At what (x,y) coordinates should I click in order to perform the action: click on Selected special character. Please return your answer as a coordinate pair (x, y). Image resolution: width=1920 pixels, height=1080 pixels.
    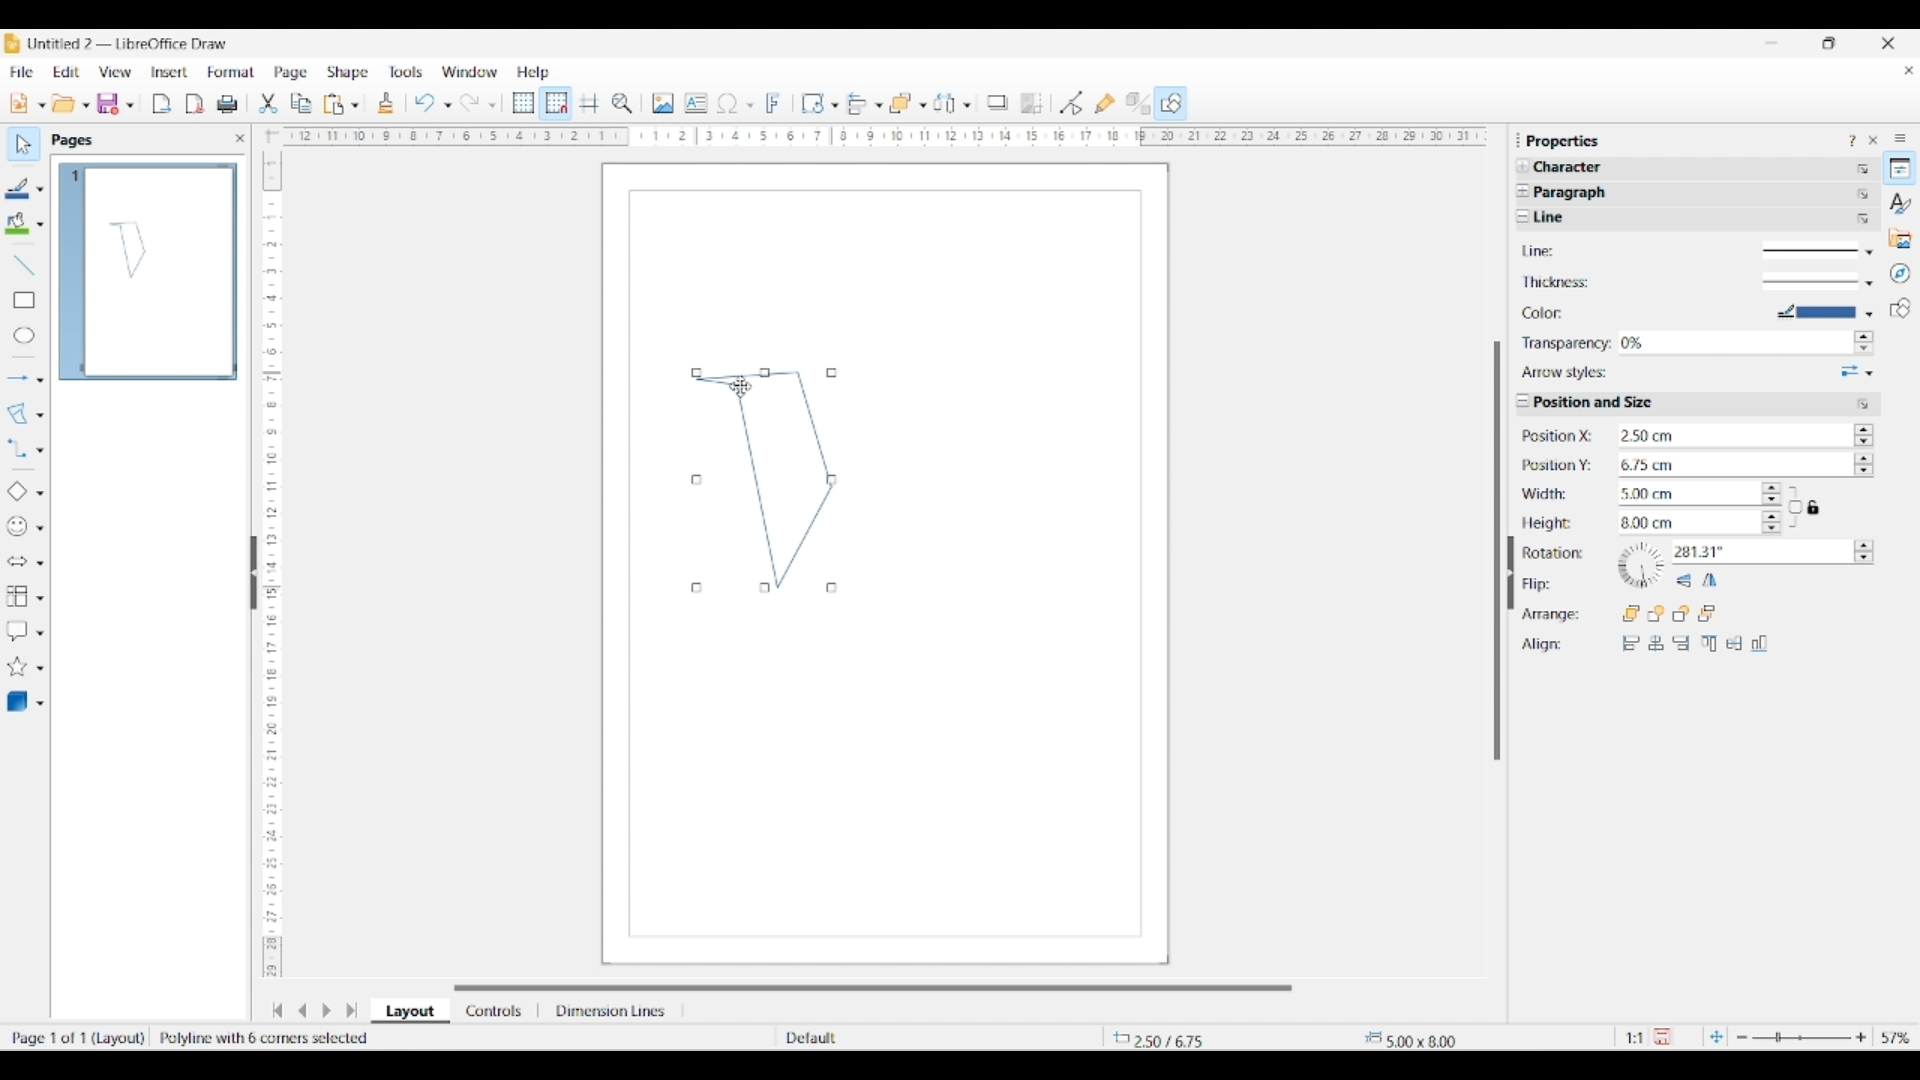
    Looking at the image, I should click on (728, 103).